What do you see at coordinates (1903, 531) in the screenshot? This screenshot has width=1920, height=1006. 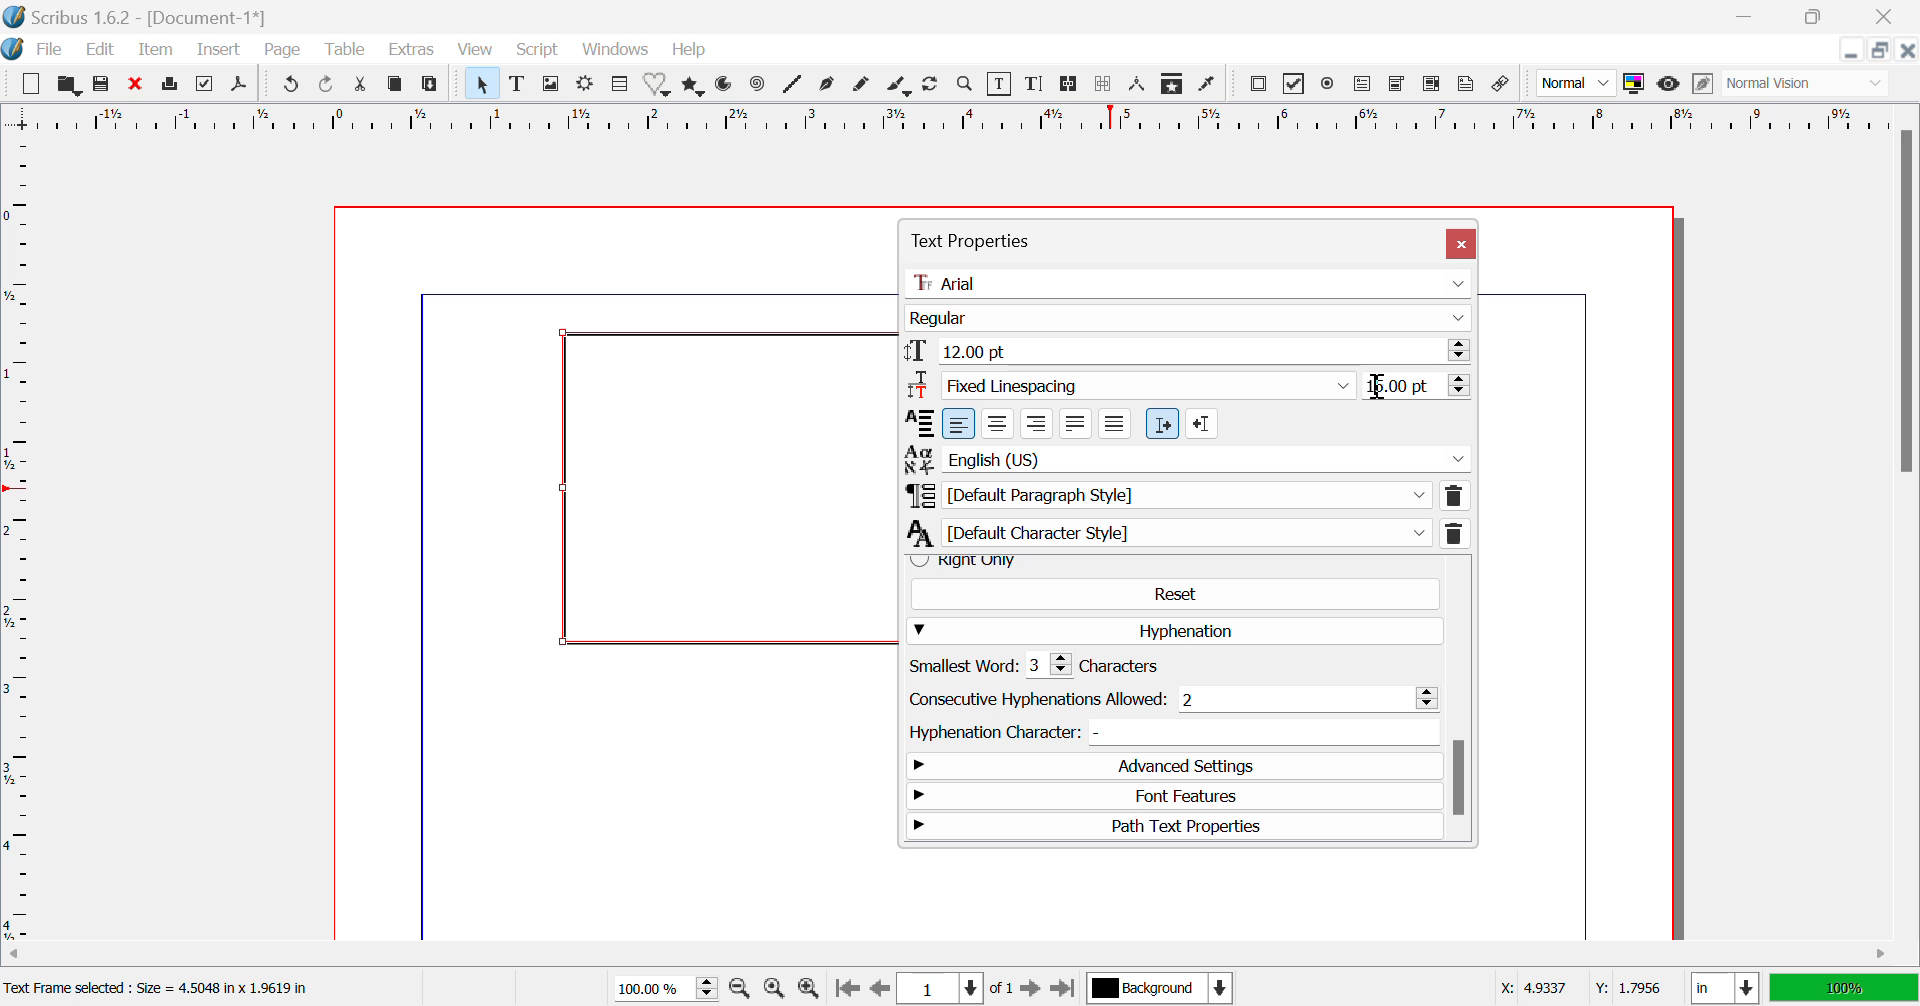 I see `Vertical Scroll Bar` at bounding box center [1903, 531].